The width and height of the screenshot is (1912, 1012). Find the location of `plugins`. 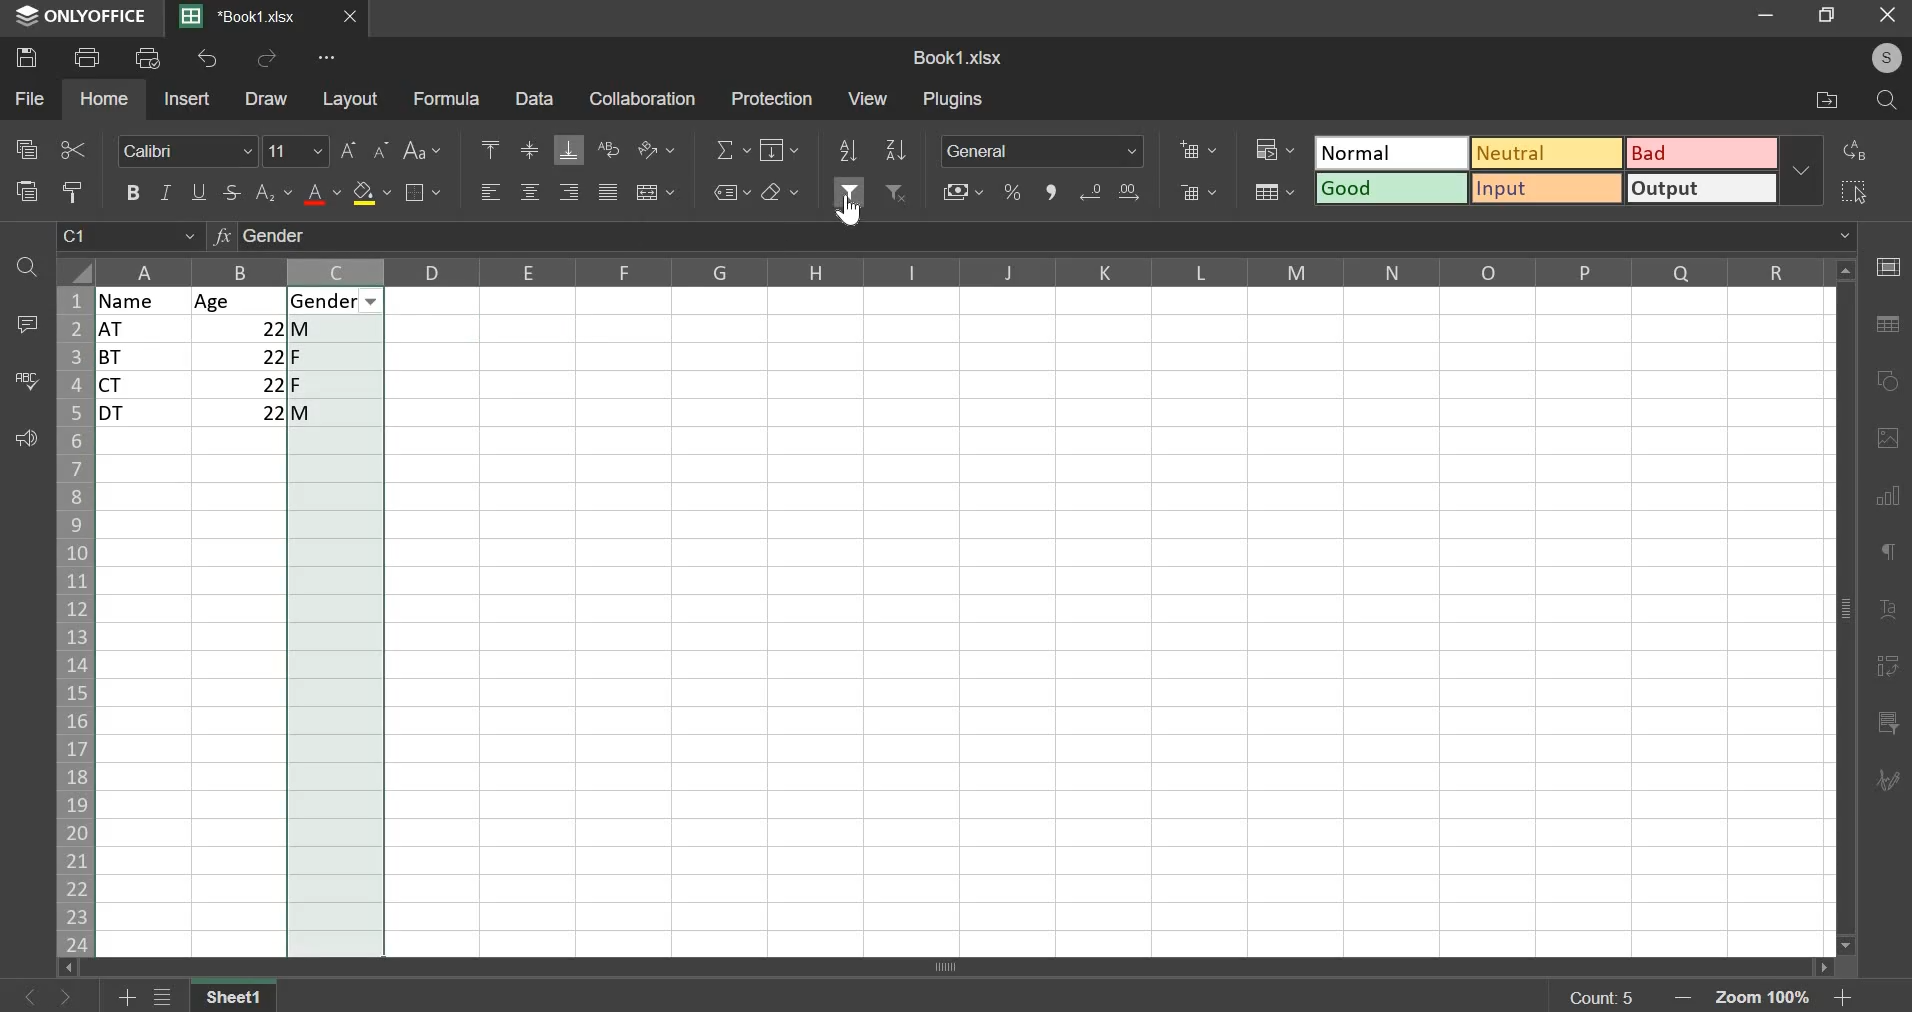

plugins is located at coordinates (954, 100).